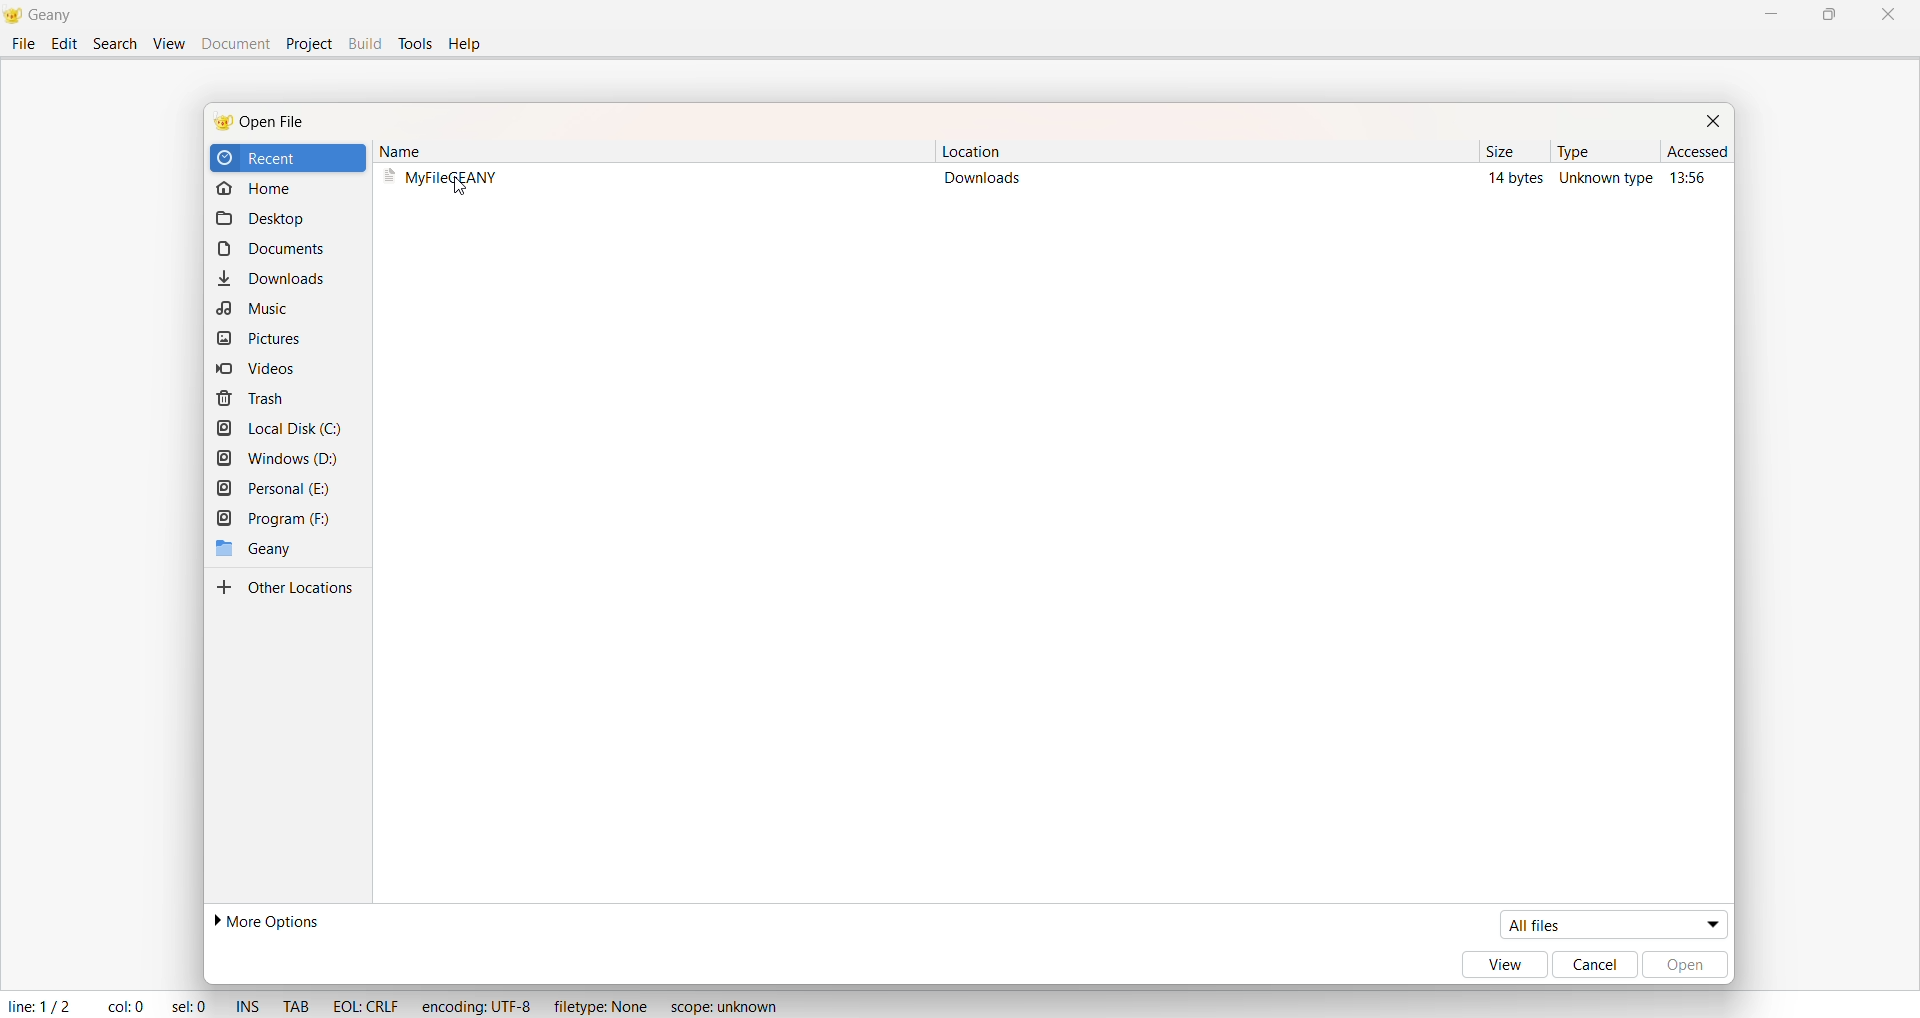 Image resolution: width=1920 pixels, height=1018 pixels. Describe the element at coordinates (236, 44) in the screenshot. I see `Document` at that location.